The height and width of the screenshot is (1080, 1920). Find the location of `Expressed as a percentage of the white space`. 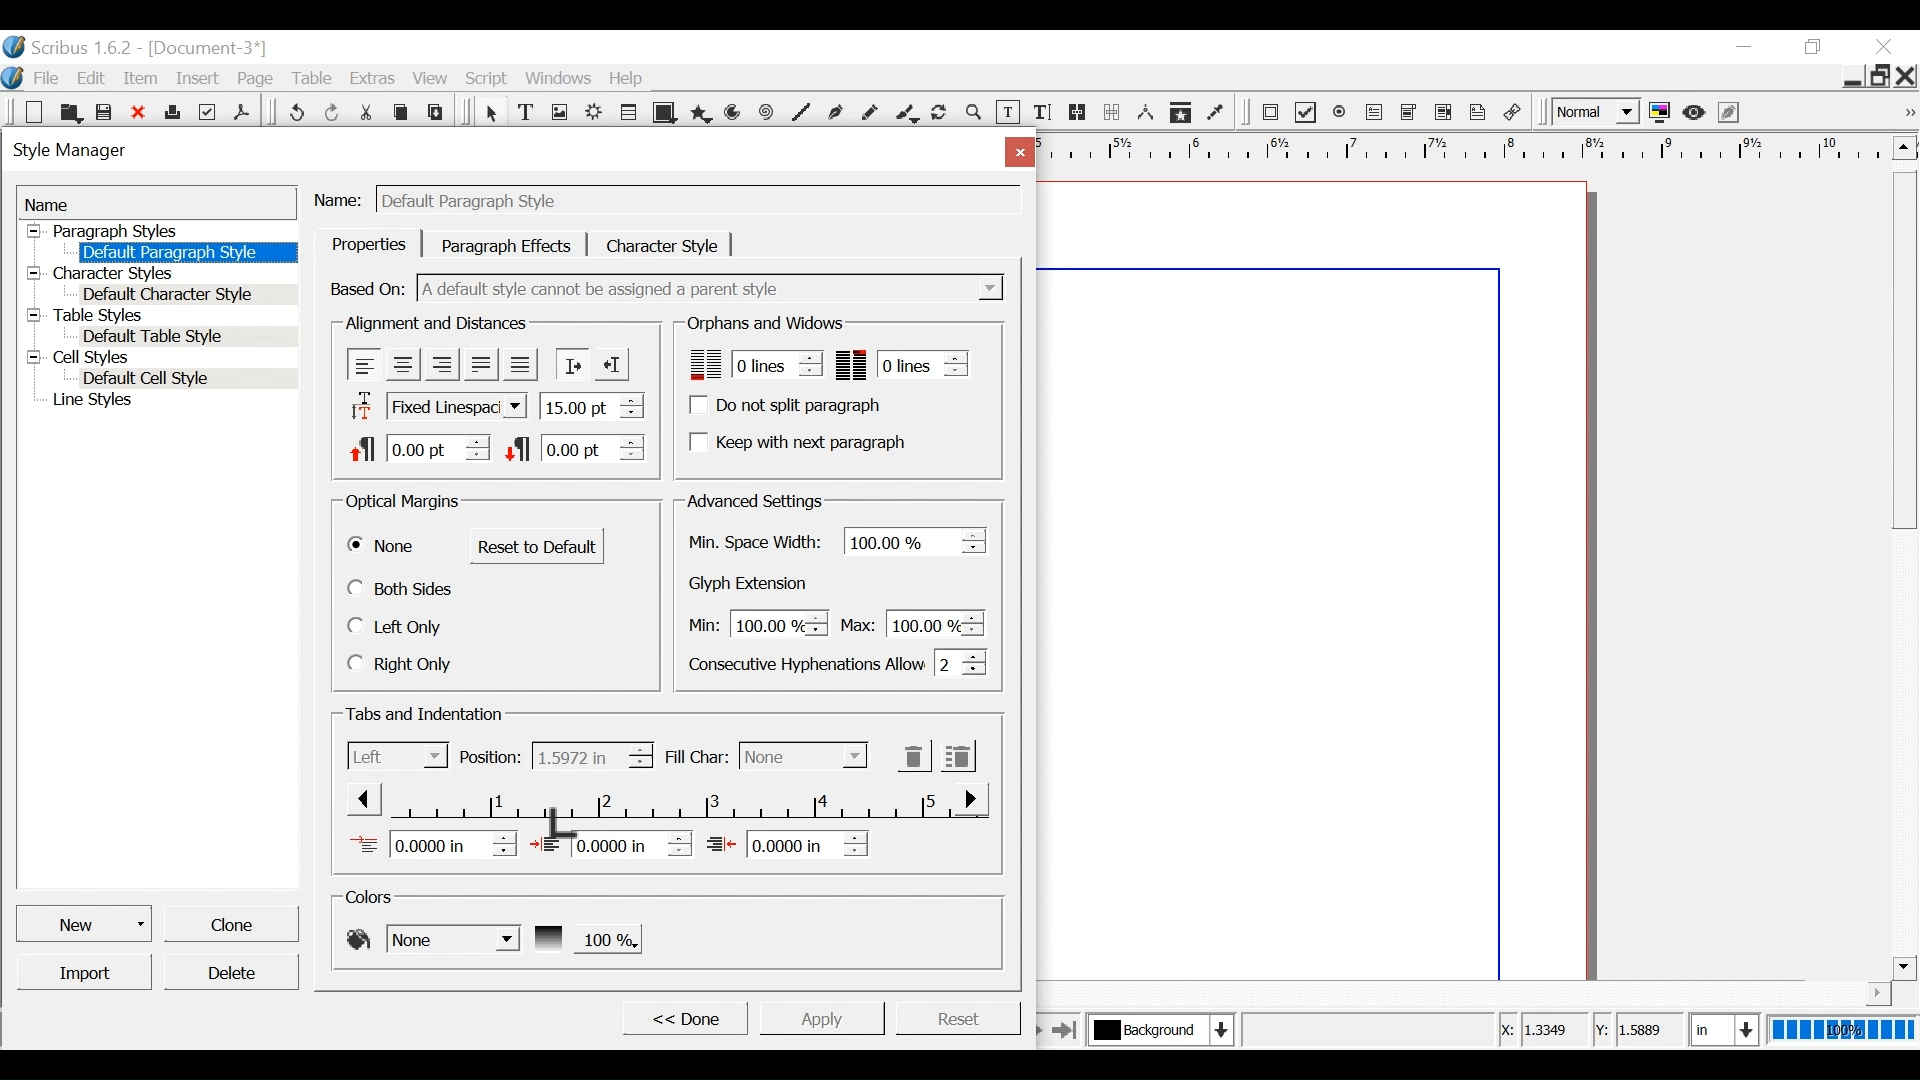

Expressed as a percentage of the white space is located at coordinates (917, 540).